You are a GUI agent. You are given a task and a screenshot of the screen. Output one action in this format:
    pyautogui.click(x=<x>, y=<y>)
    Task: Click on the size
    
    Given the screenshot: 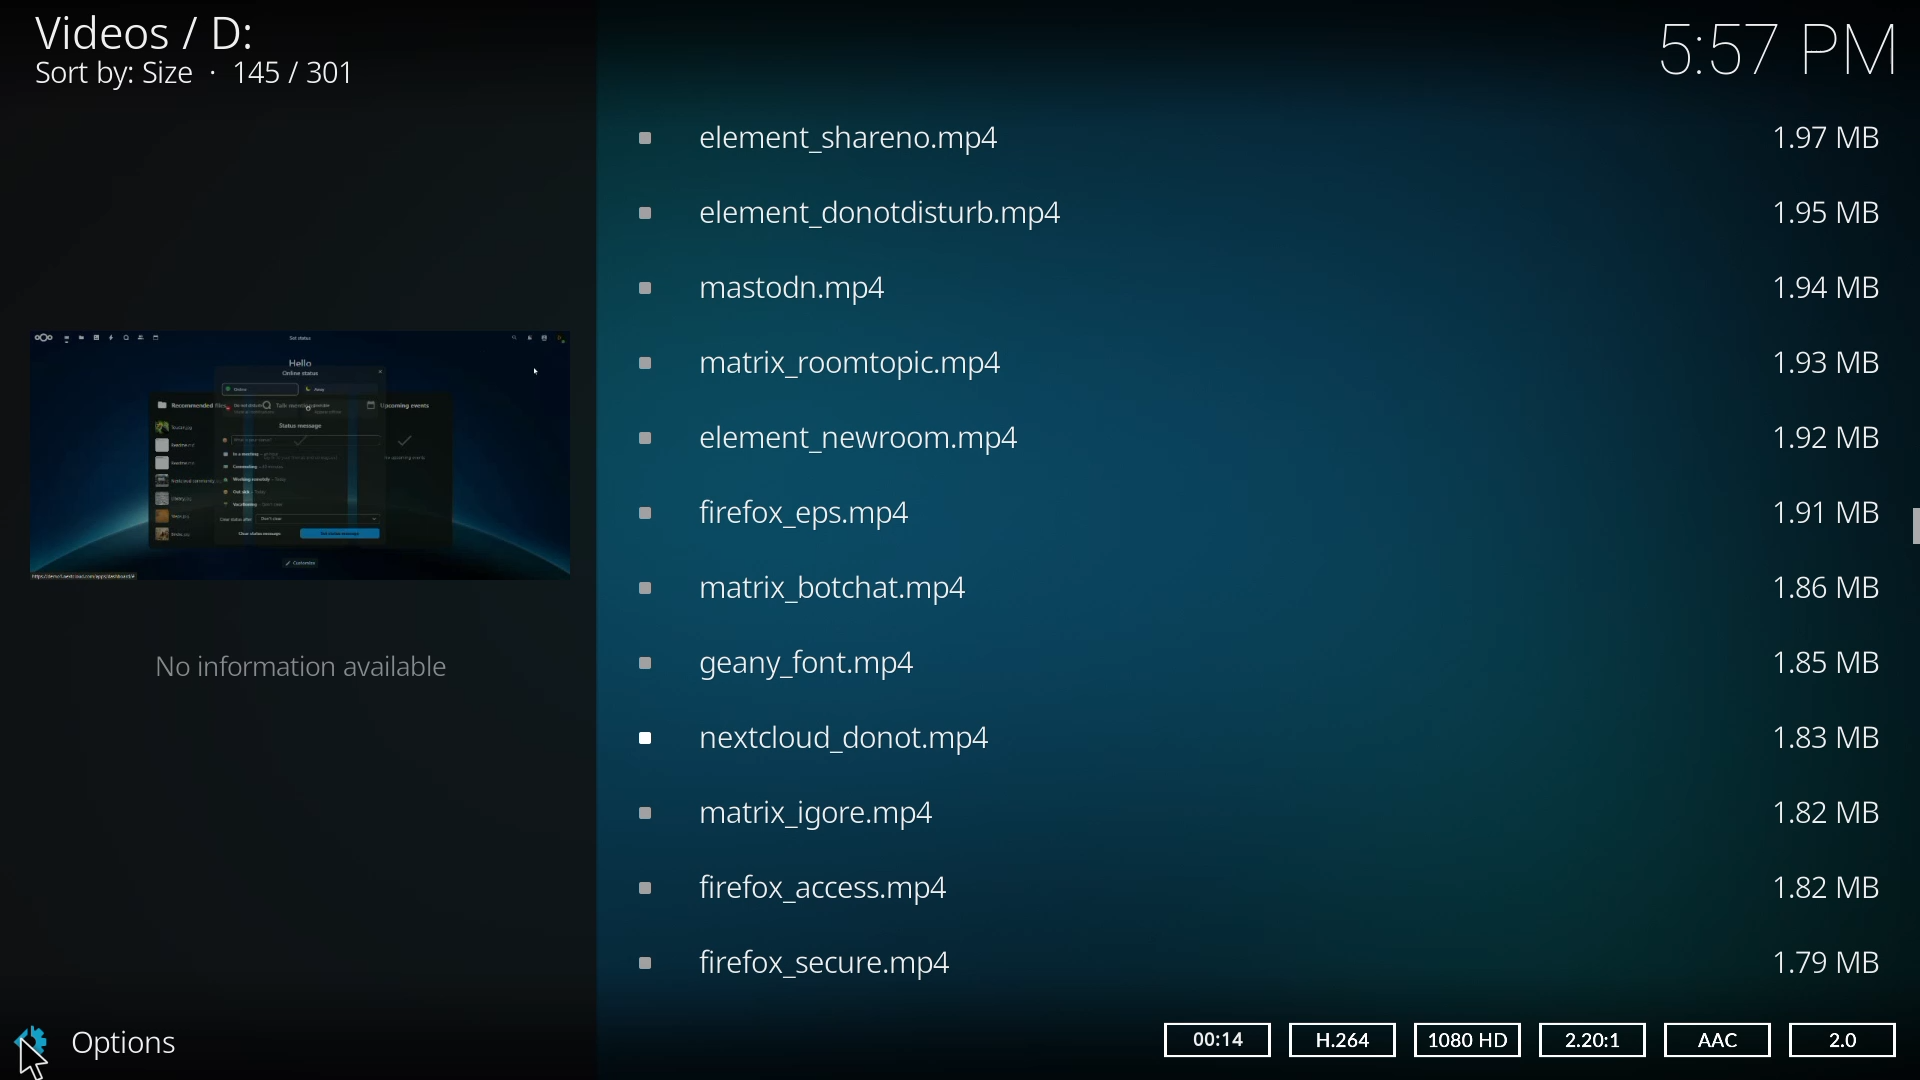 What is the action you would take?
    pyautogui.click(x=1825, y=815)
    